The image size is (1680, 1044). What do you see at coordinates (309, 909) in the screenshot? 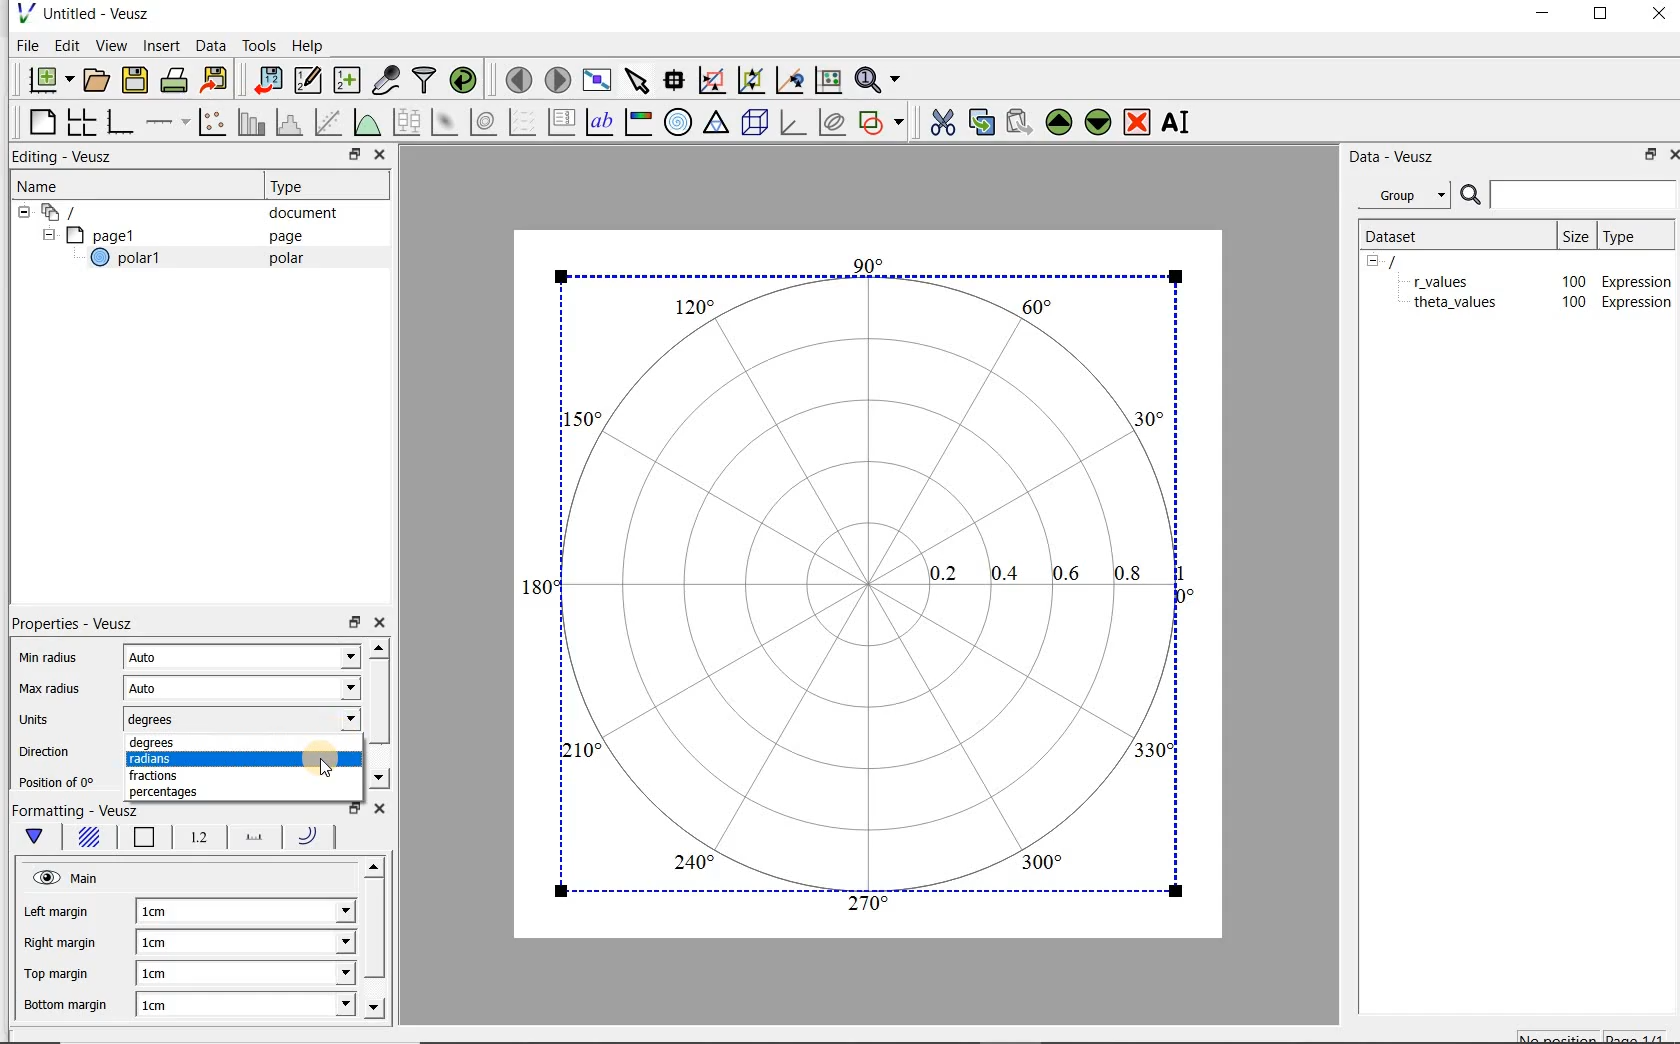
I see `Left margin dropdown` at bounding box center [309, 909].